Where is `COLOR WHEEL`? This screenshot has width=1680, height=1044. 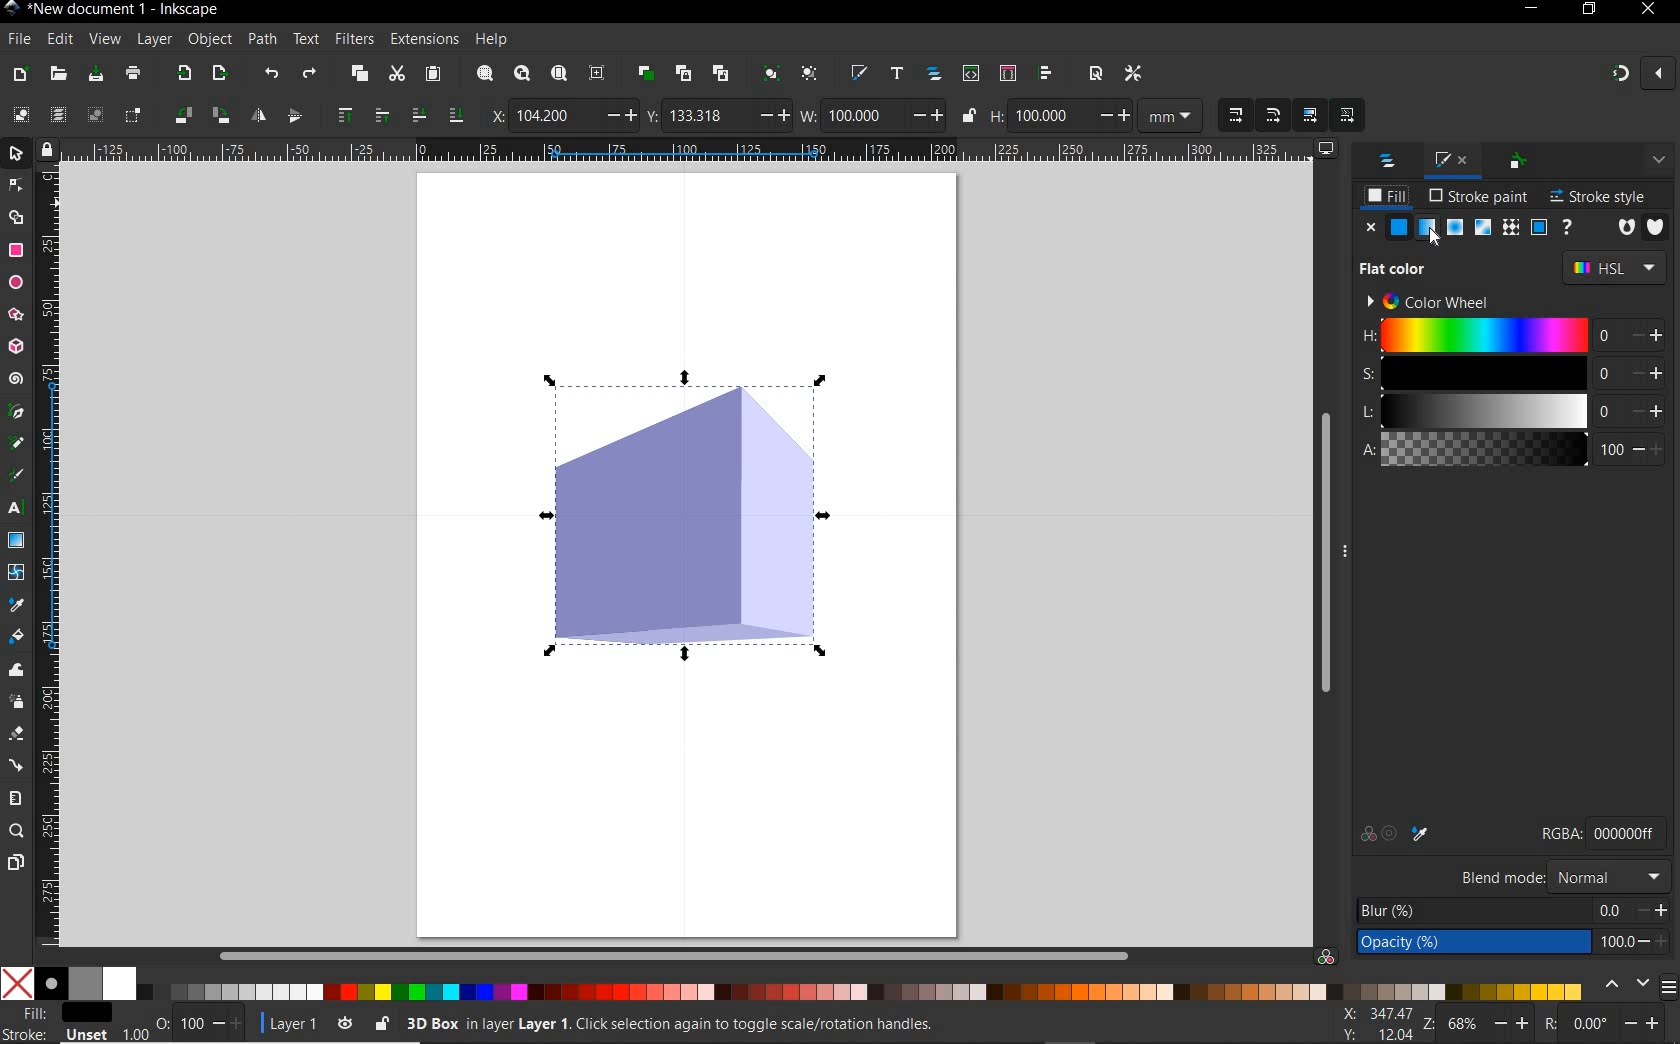 COLOR WHEEL is located at coordinates (1425, 301).